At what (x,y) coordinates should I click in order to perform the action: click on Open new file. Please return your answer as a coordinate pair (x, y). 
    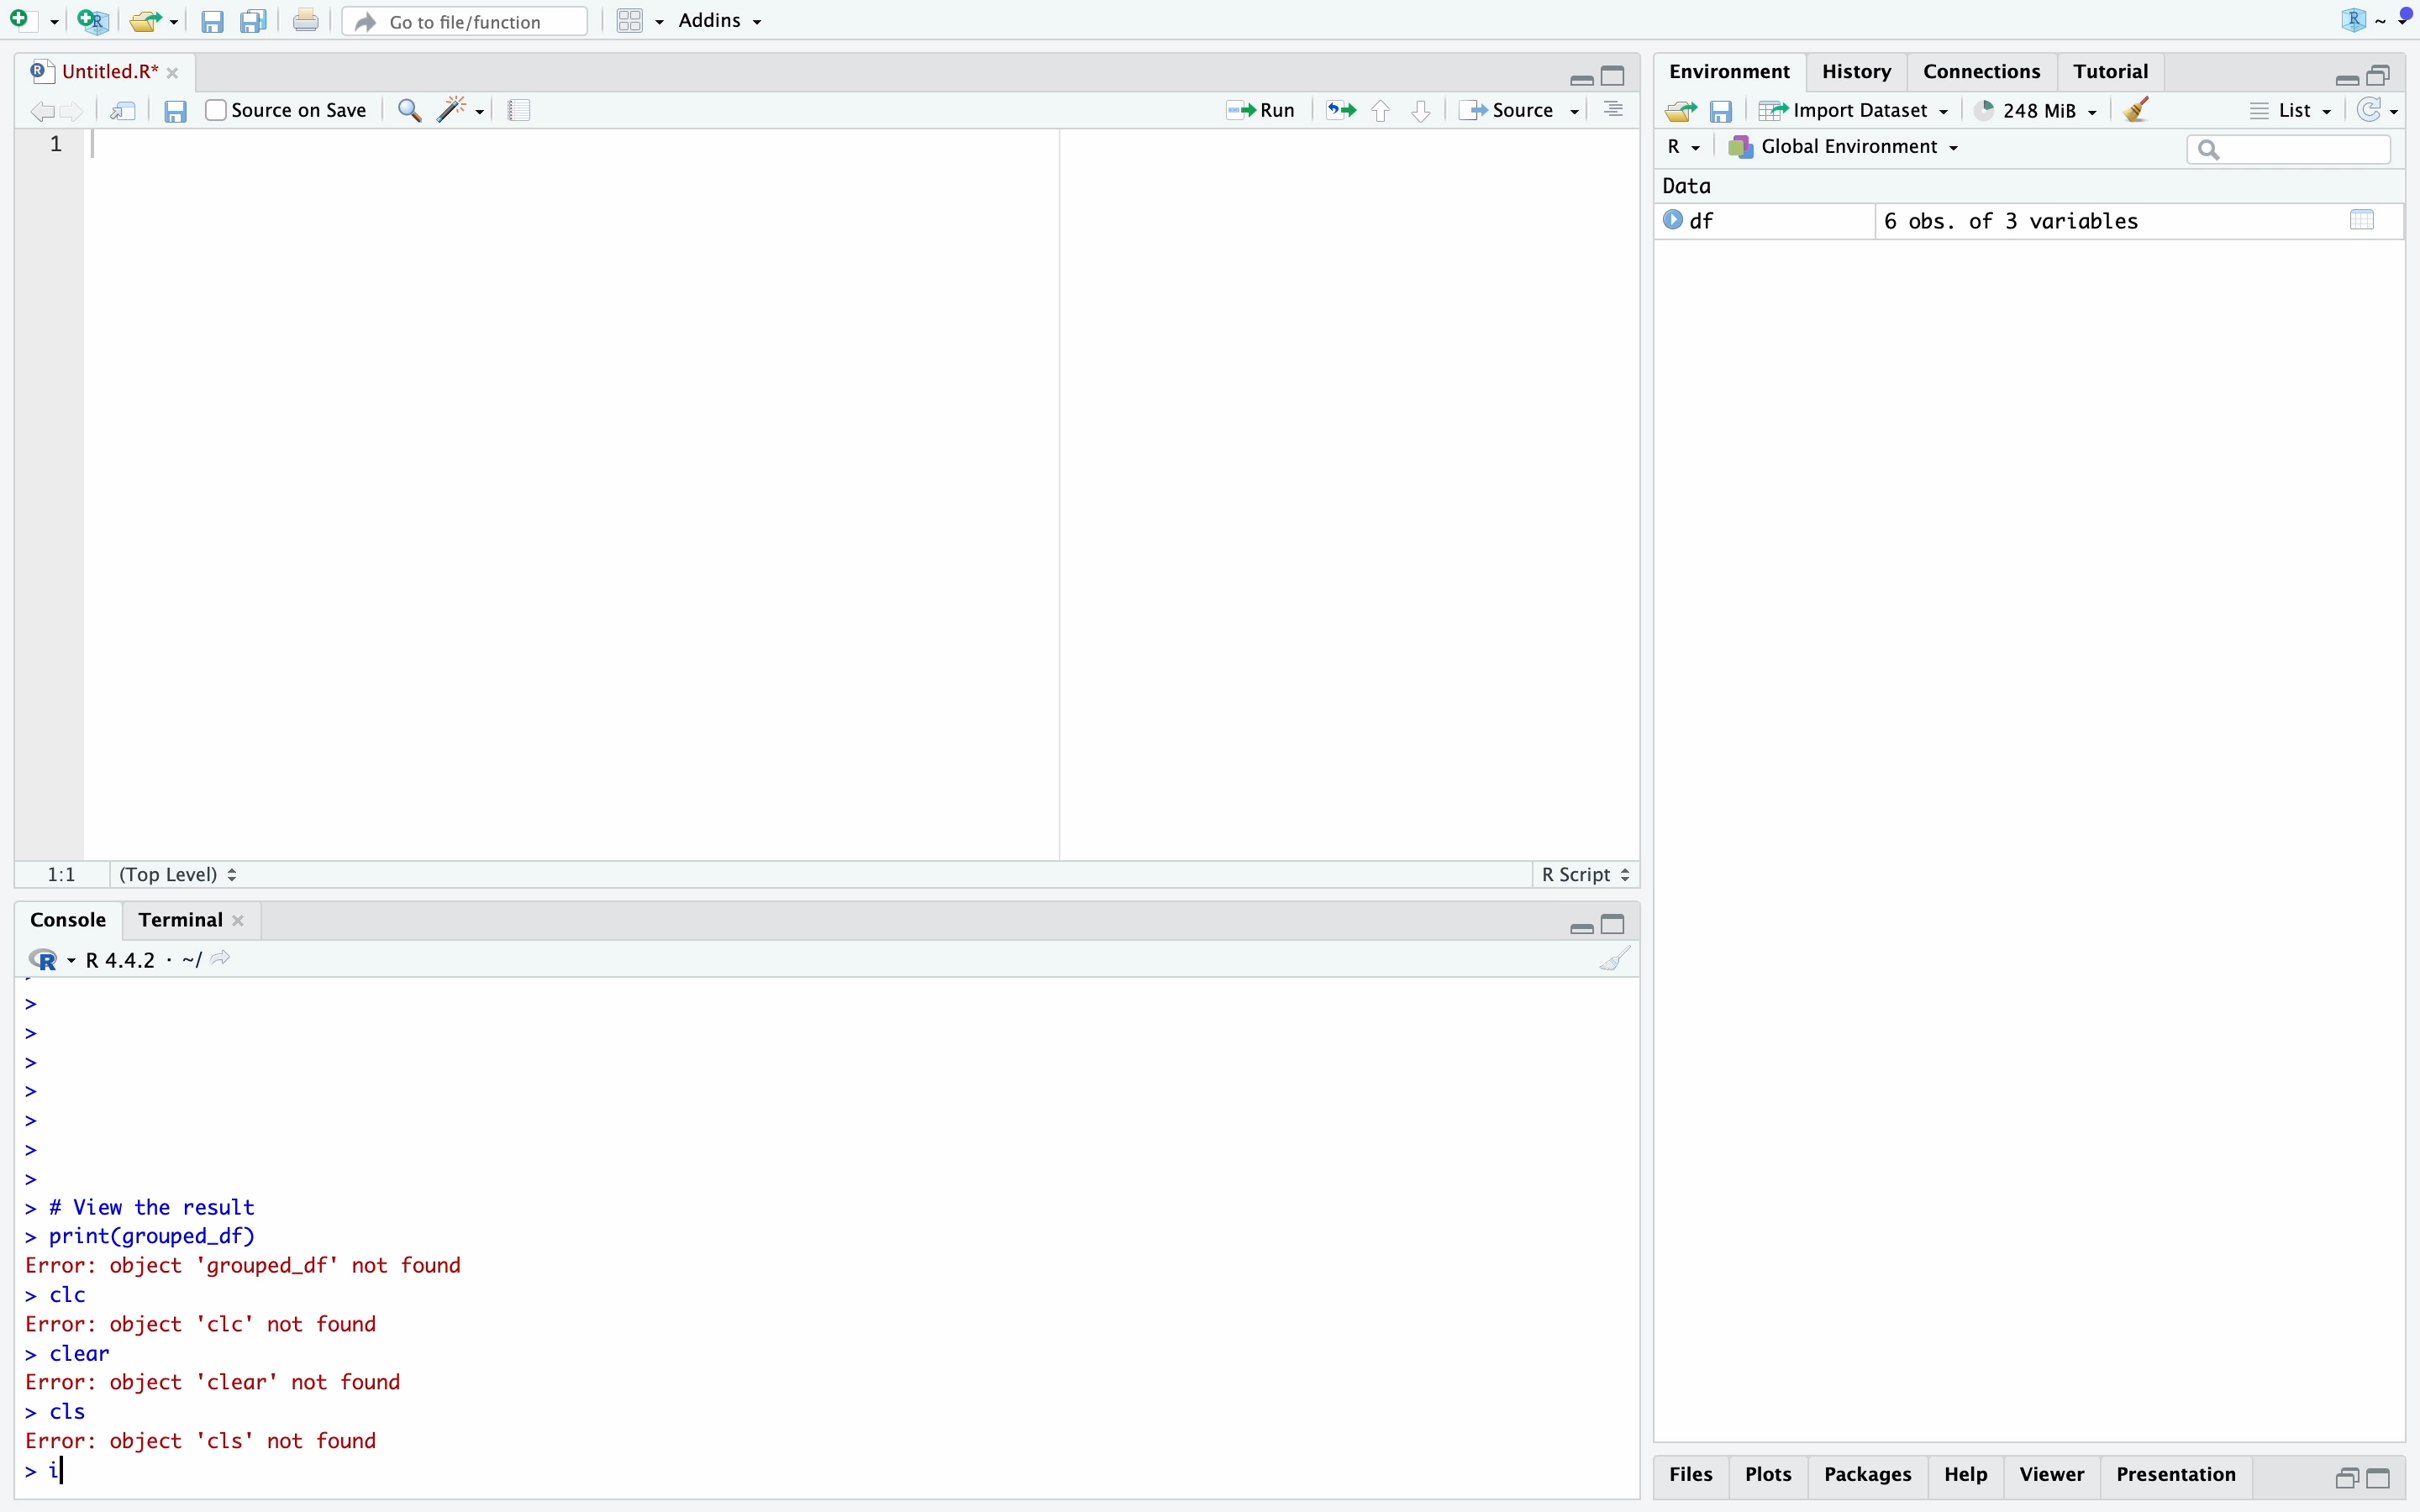
    Looking at the image, I should click on (36, 20).